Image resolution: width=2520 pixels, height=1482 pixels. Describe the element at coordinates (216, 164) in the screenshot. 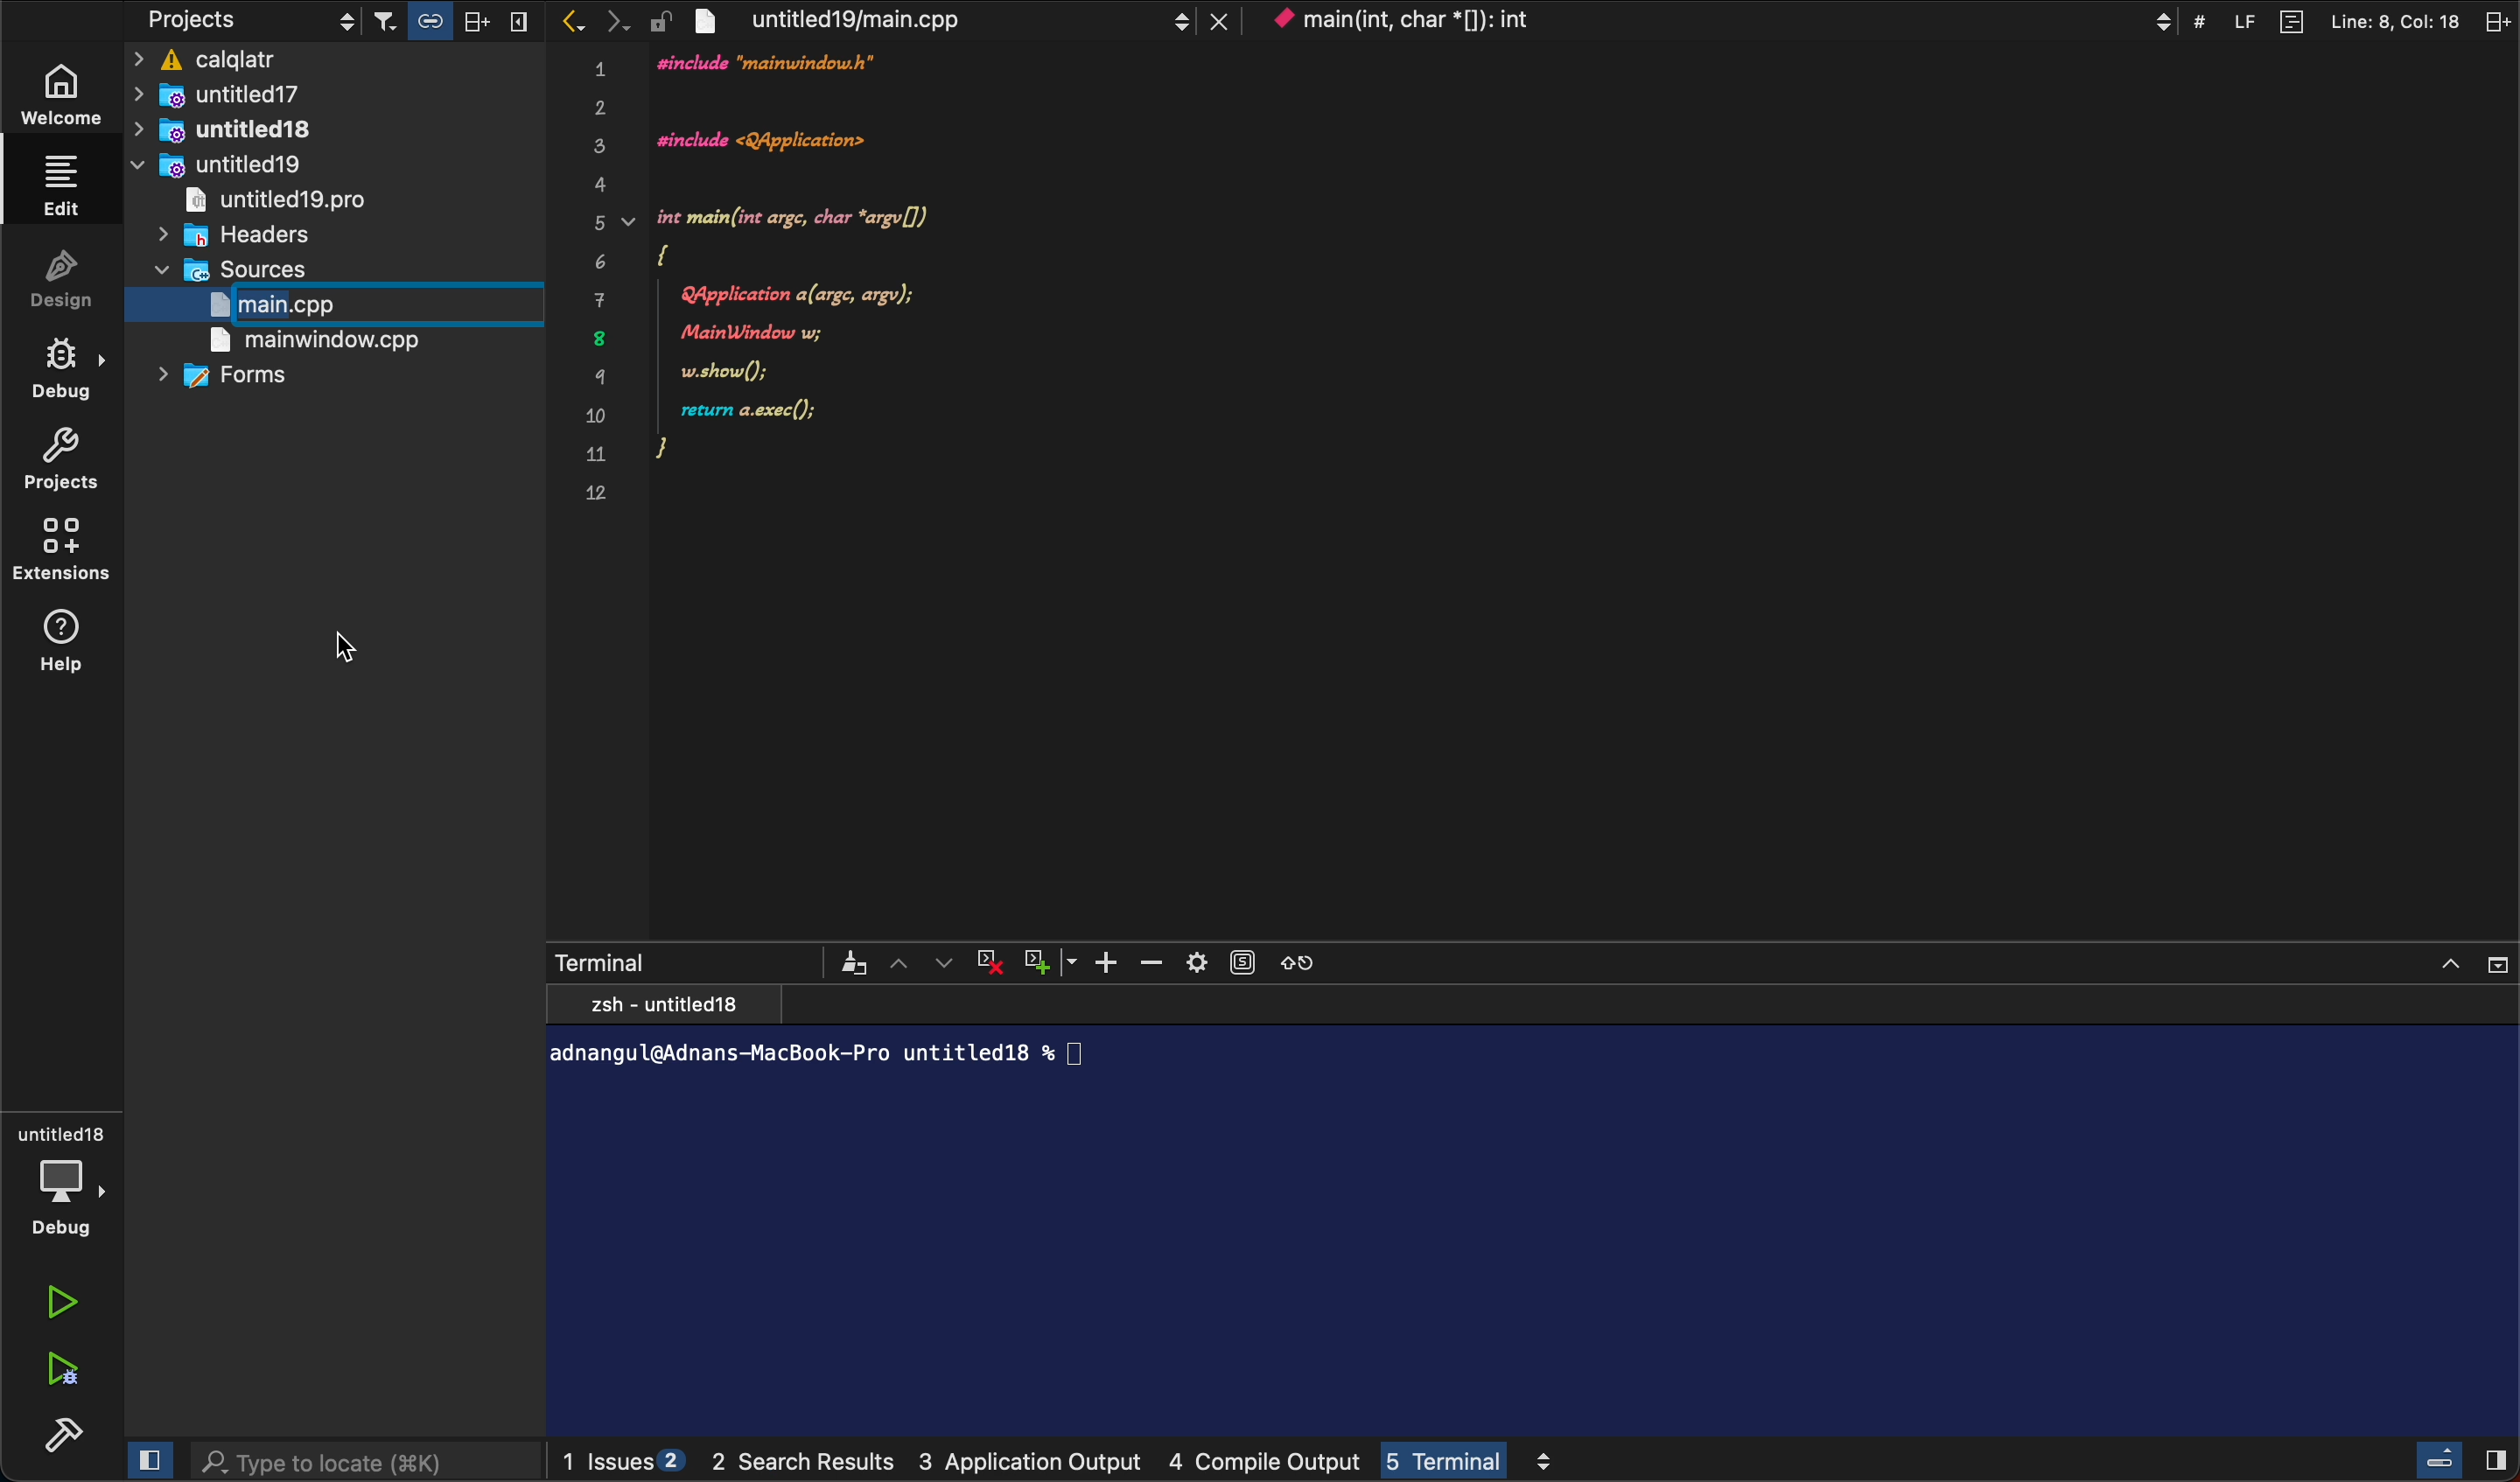

I see `untitled19` at that location.